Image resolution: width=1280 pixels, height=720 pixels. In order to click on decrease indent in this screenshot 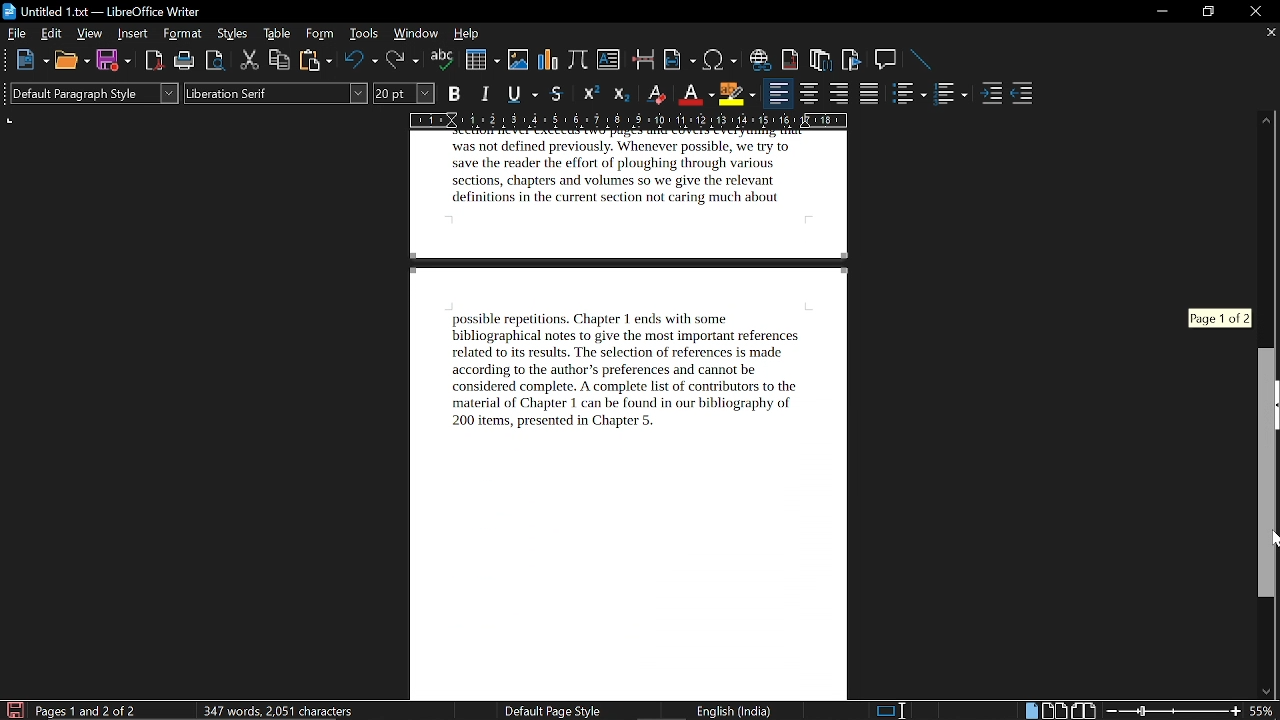, I will do `click(1023, 97)`.